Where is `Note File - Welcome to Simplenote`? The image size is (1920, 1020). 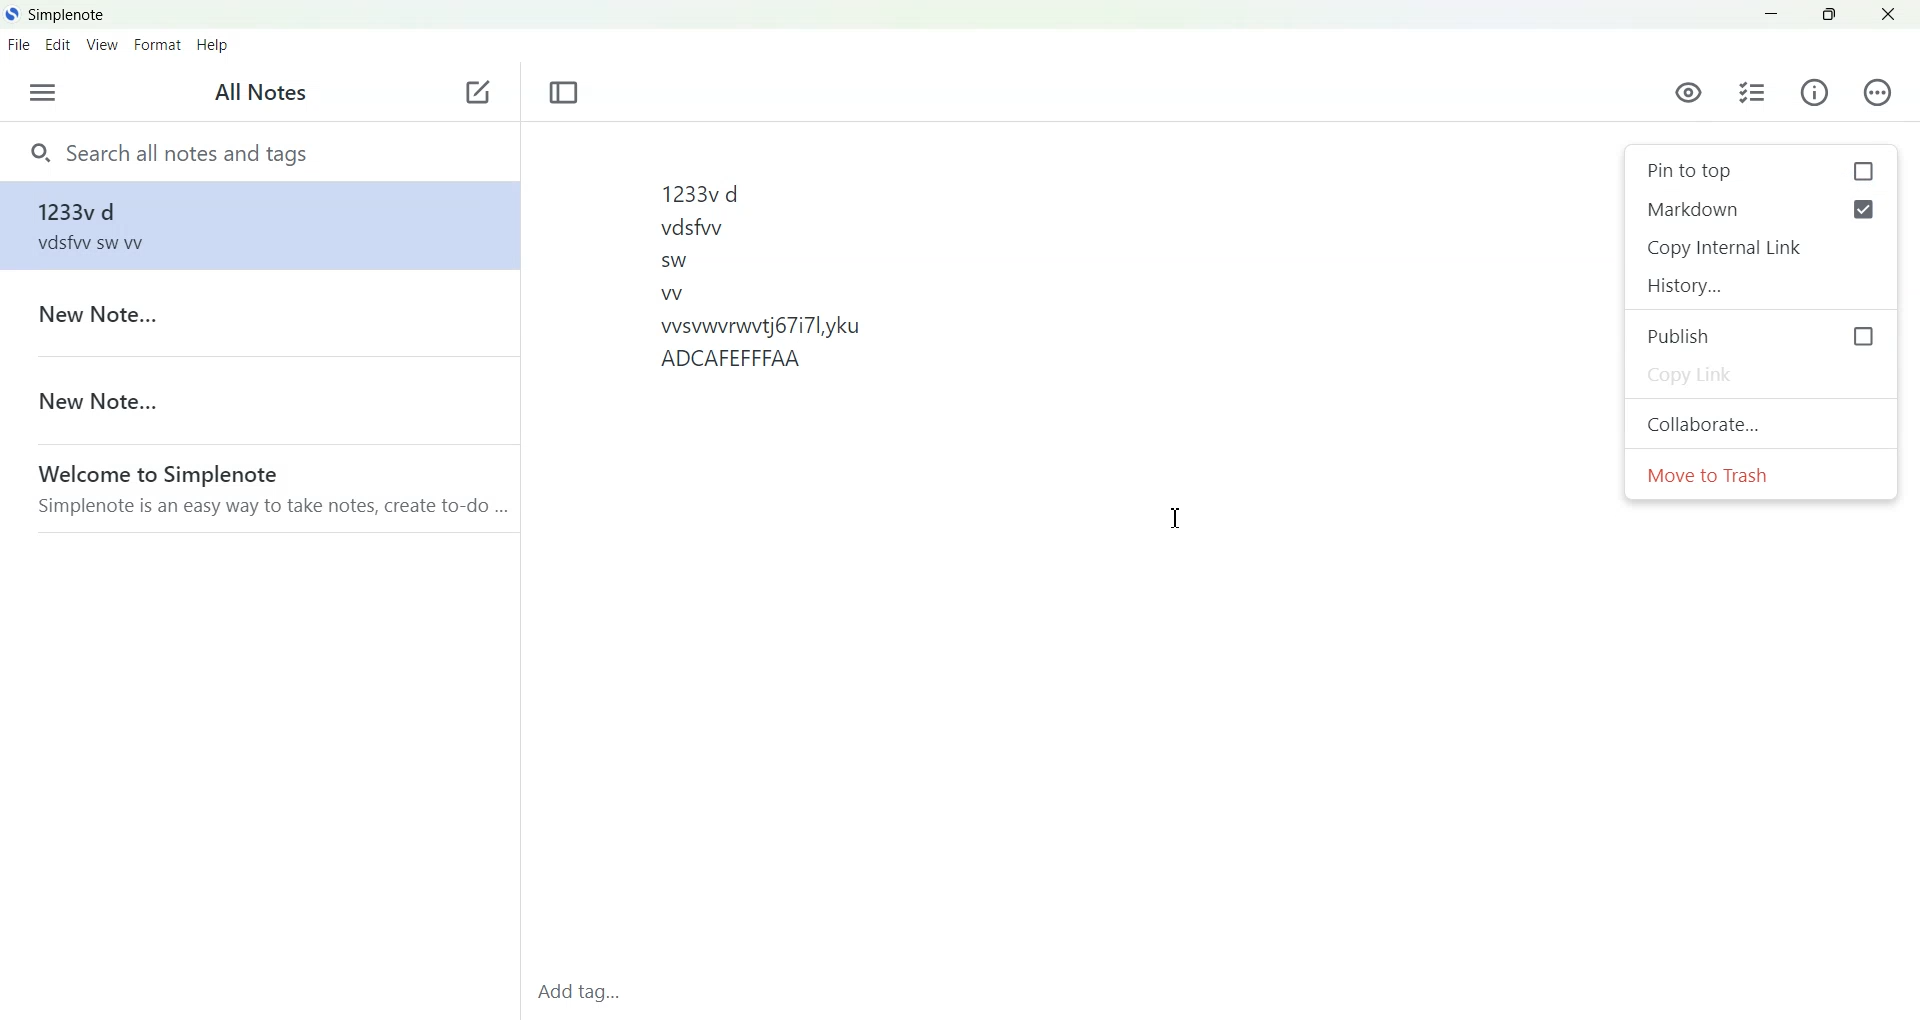
Note File - Welcome to Simplenote is located at coordinates (258, 488).